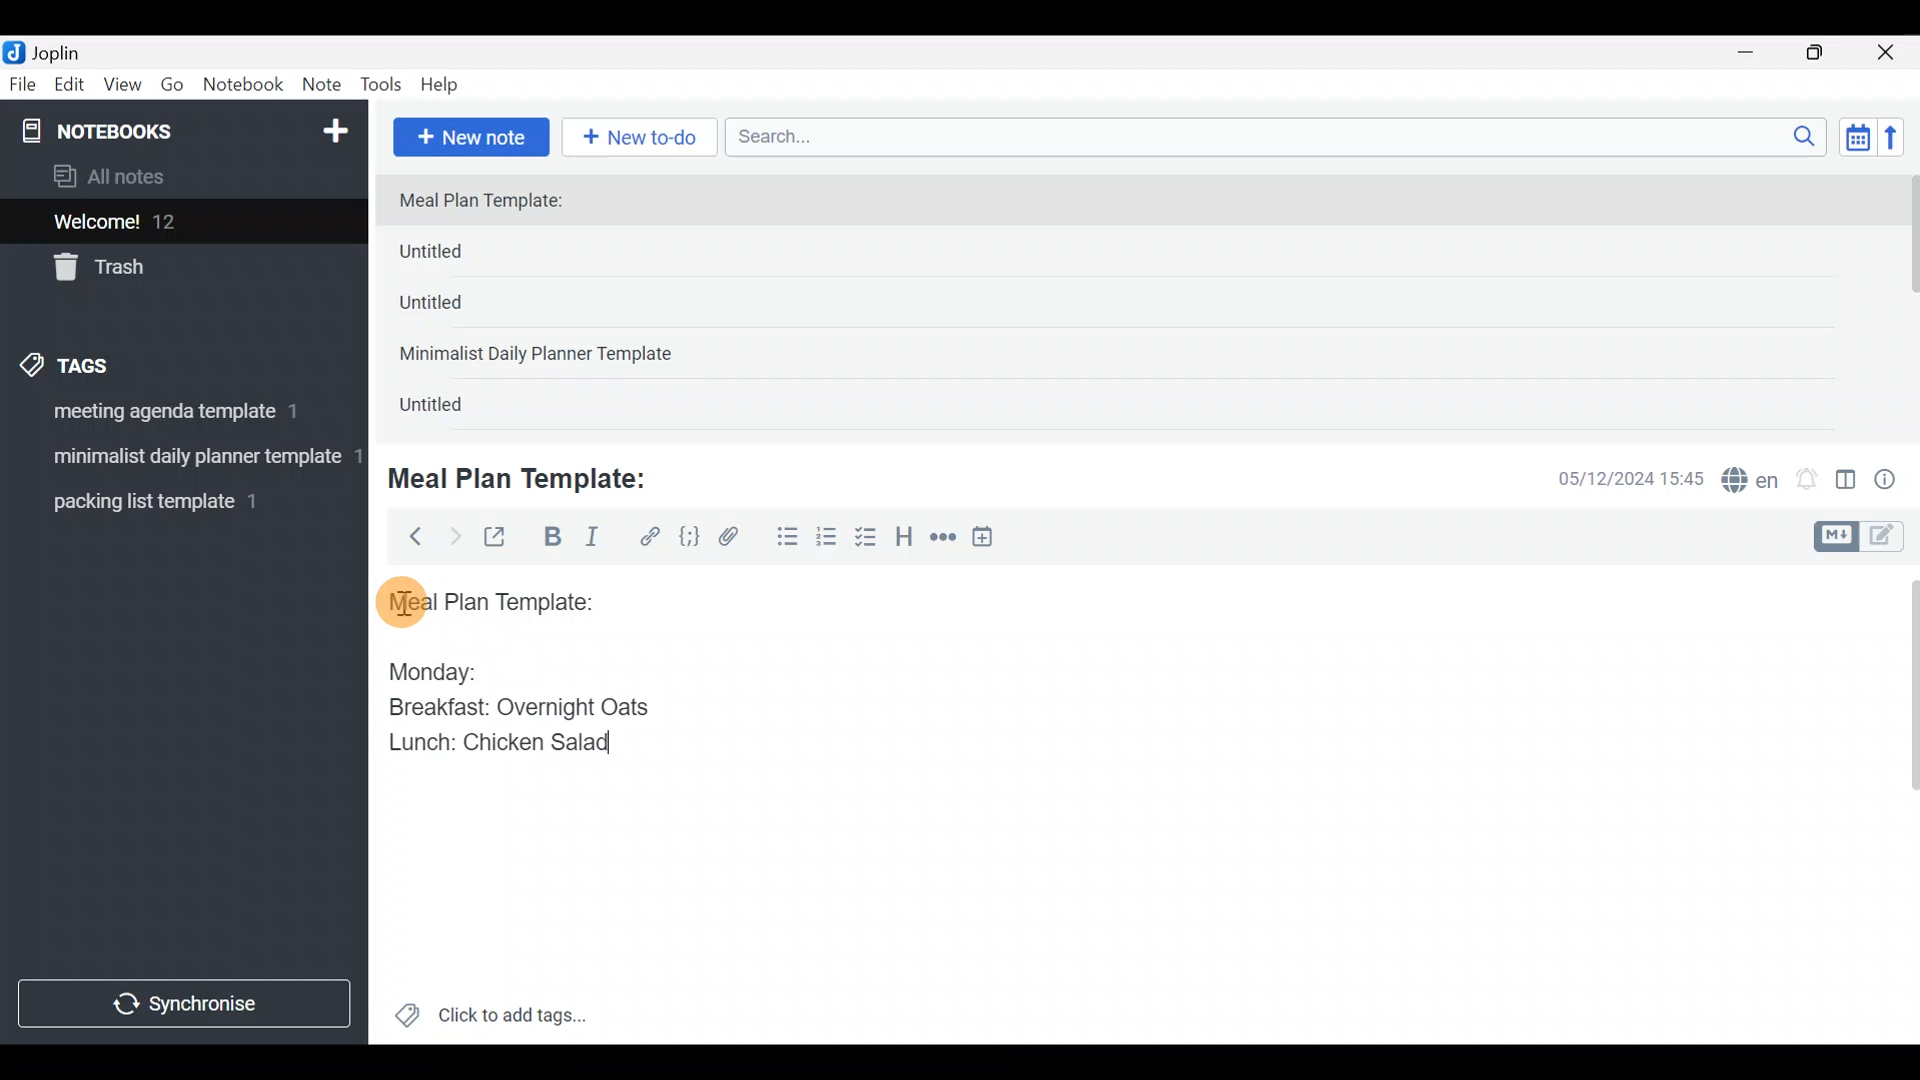 The height and width of the screenshot is (1080, 1920). Describe the element at coordinates (621, 742) in the screenshot. I see `text Cursor` at that location.